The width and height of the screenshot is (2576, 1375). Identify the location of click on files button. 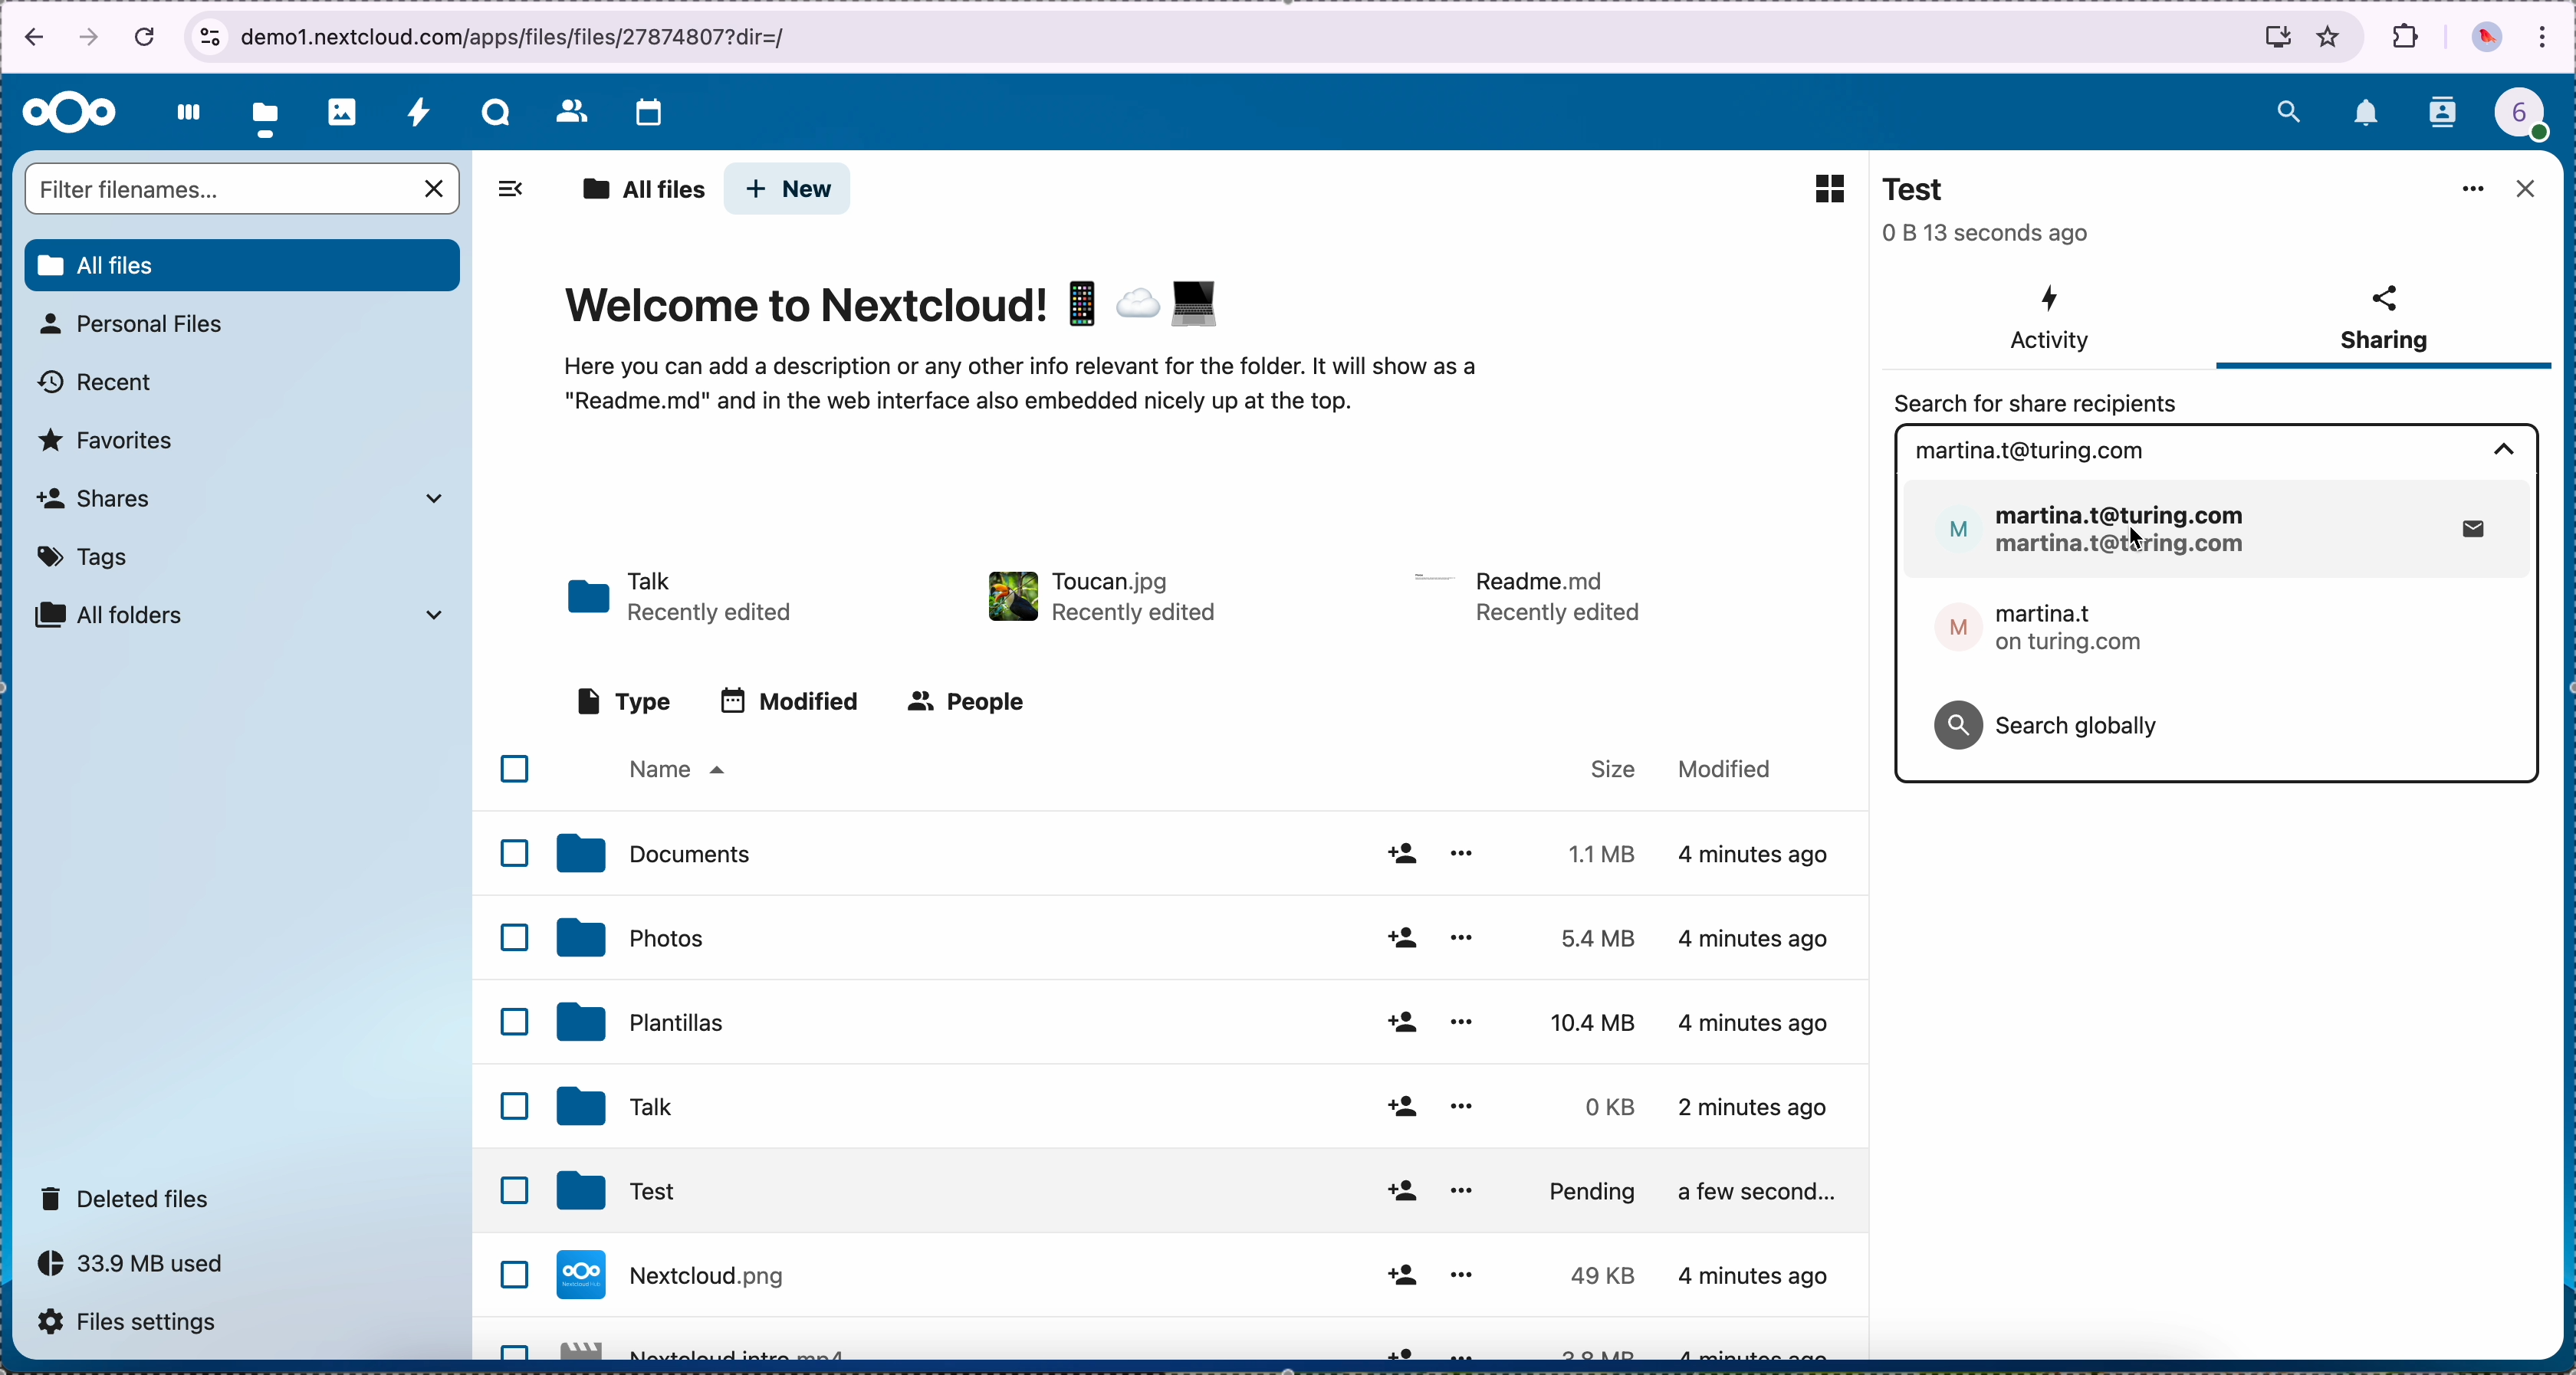
(269, 113).